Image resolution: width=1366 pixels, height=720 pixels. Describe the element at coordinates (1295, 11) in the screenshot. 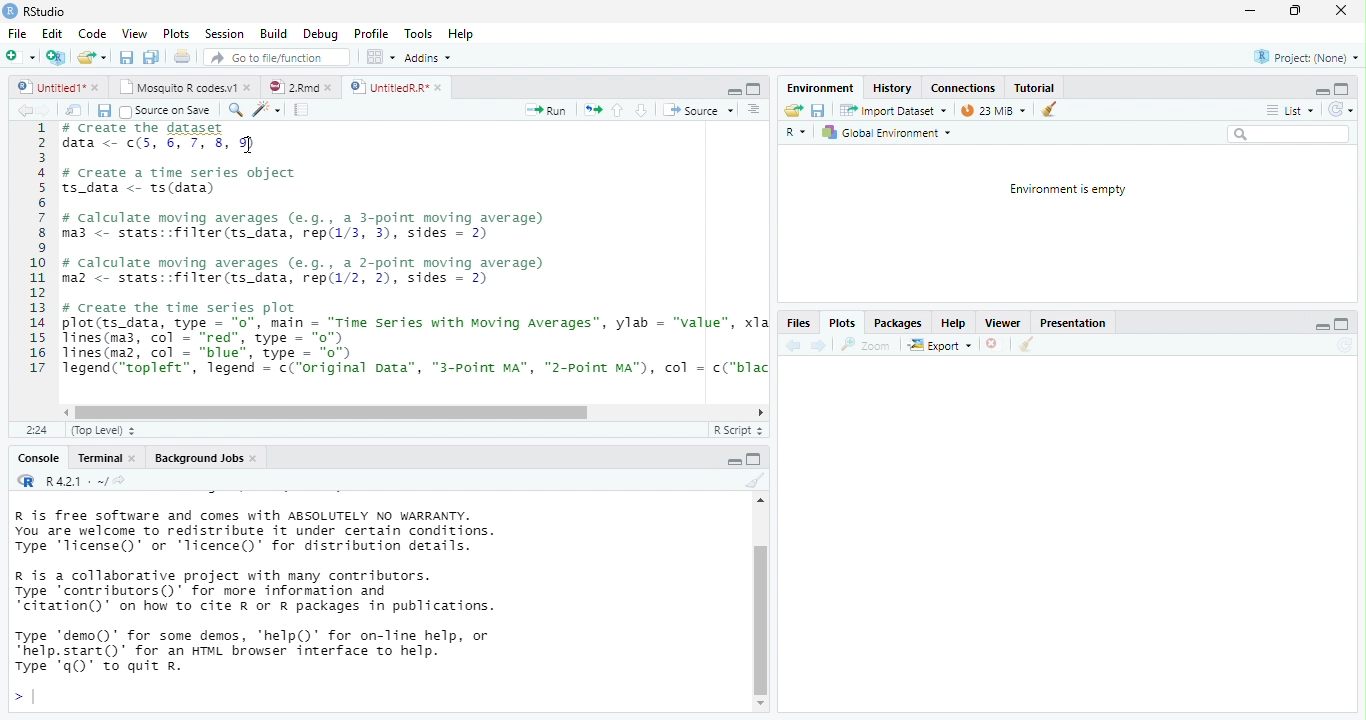

I see `maximize` at that location.